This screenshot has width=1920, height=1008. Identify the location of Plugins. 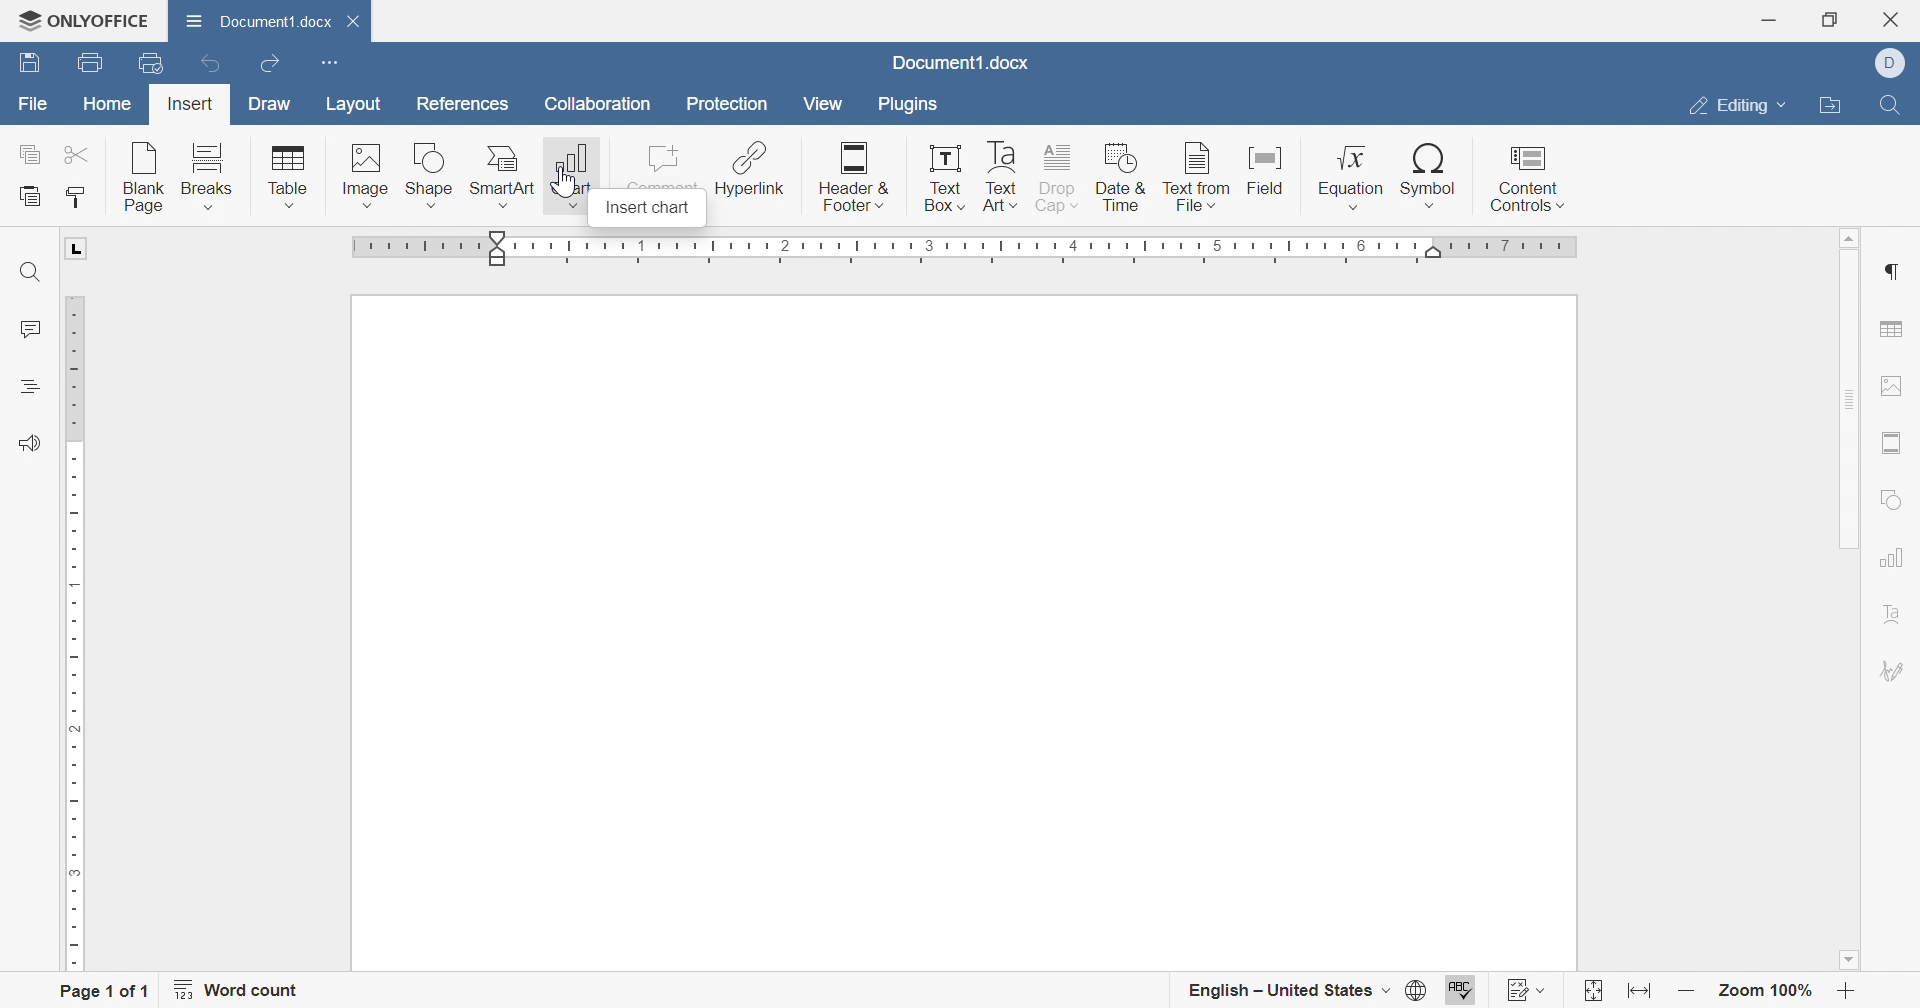
(916, 105).